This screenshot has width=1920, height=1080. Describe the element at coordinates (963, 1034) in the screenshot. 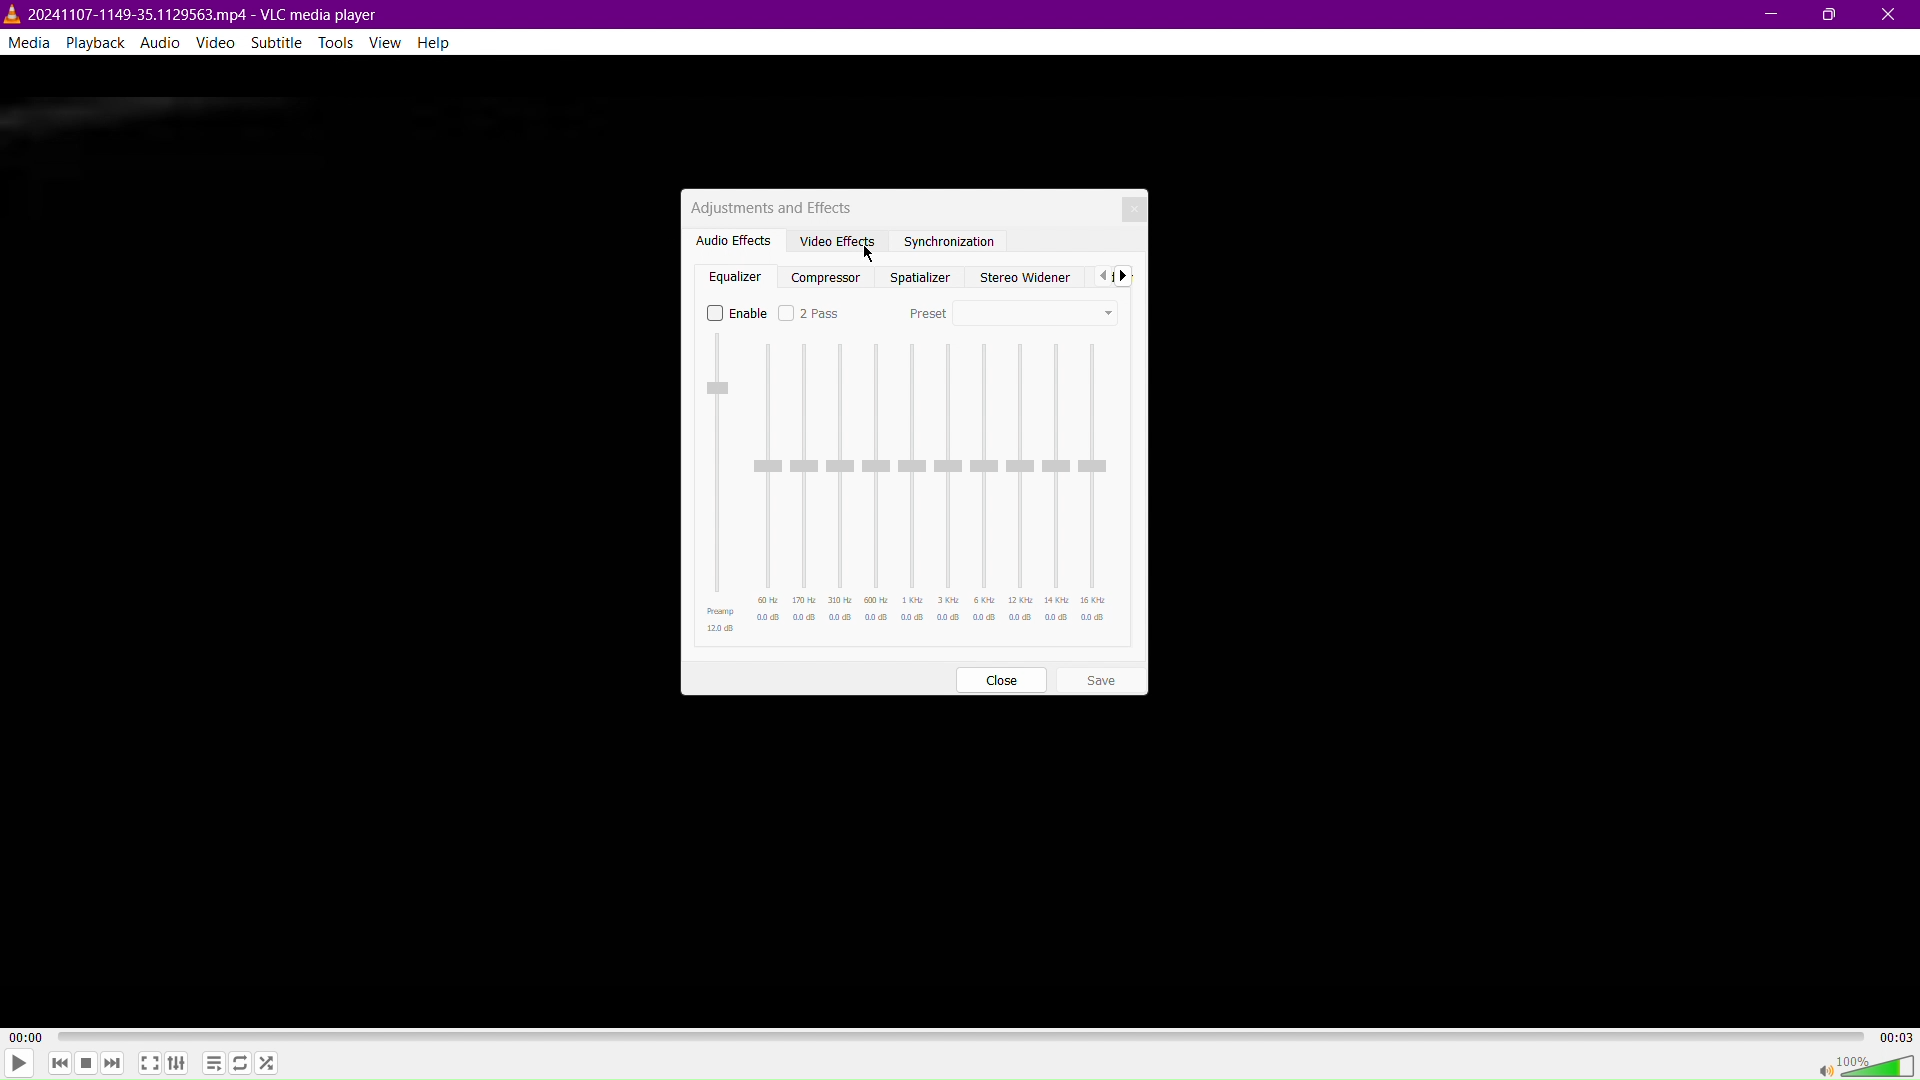

I see `TImeline` at that location.